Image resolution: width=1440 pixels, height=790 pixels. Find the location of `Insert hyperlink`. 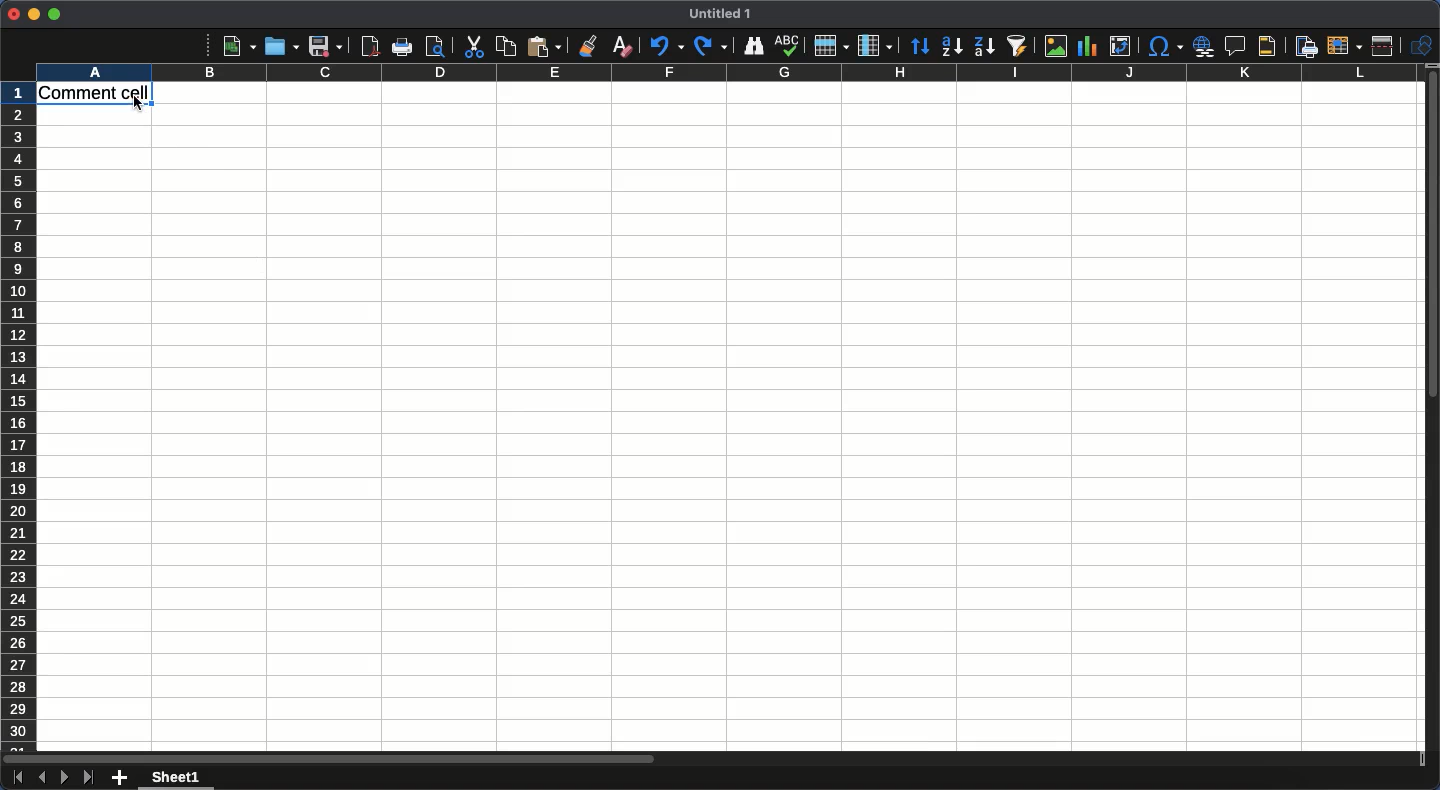

Insert hyperlink is located at coordinates (1202, 45).